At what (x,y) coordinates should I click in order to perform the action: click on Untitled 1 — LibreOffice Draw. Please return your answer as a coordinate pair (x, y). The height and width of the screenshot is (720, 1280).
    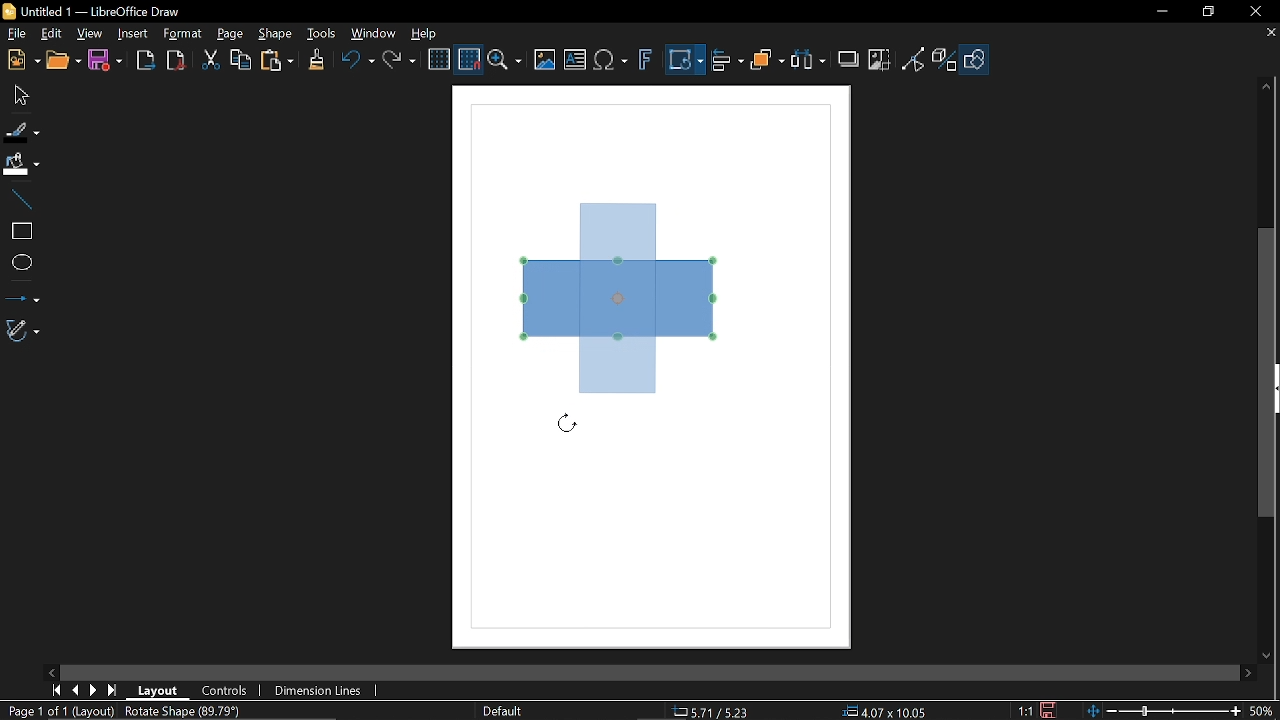
    Looking at the image, I should click on (108, 11).